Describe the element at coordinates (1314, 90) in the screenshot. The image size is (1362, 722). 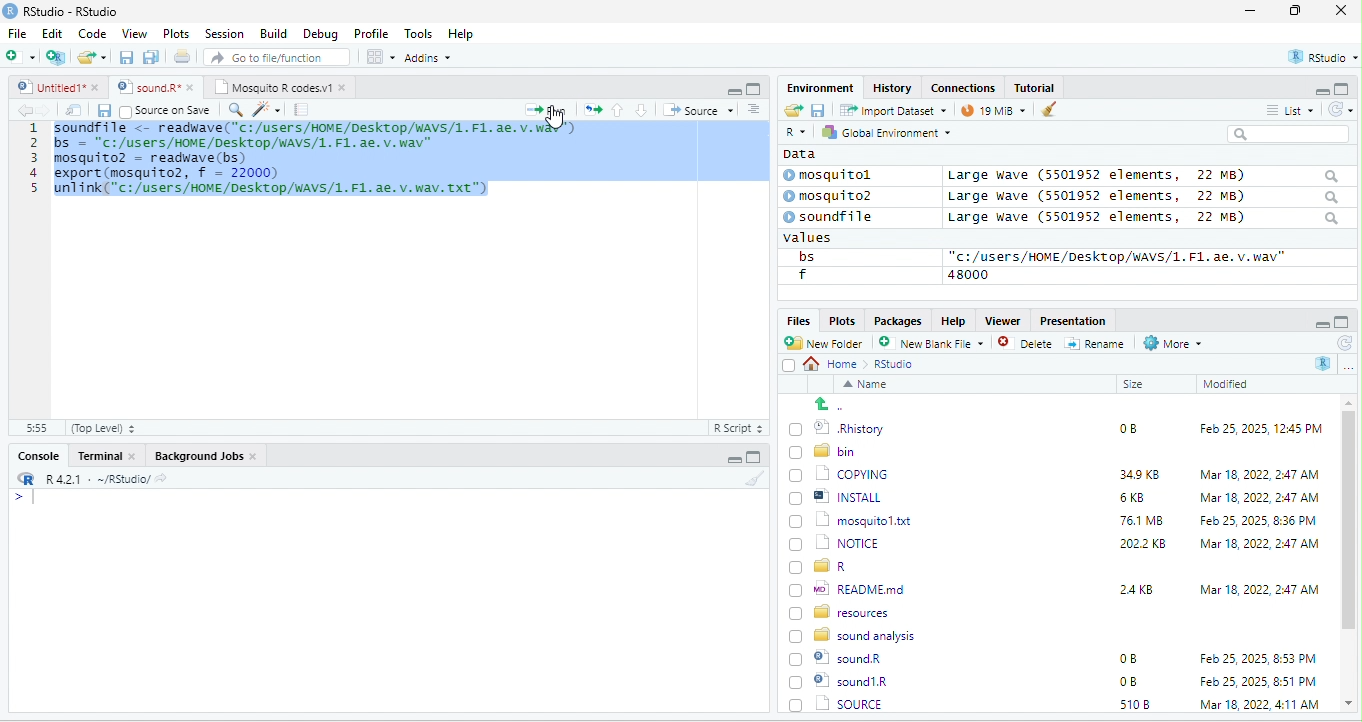
I see `minimize` at that location.